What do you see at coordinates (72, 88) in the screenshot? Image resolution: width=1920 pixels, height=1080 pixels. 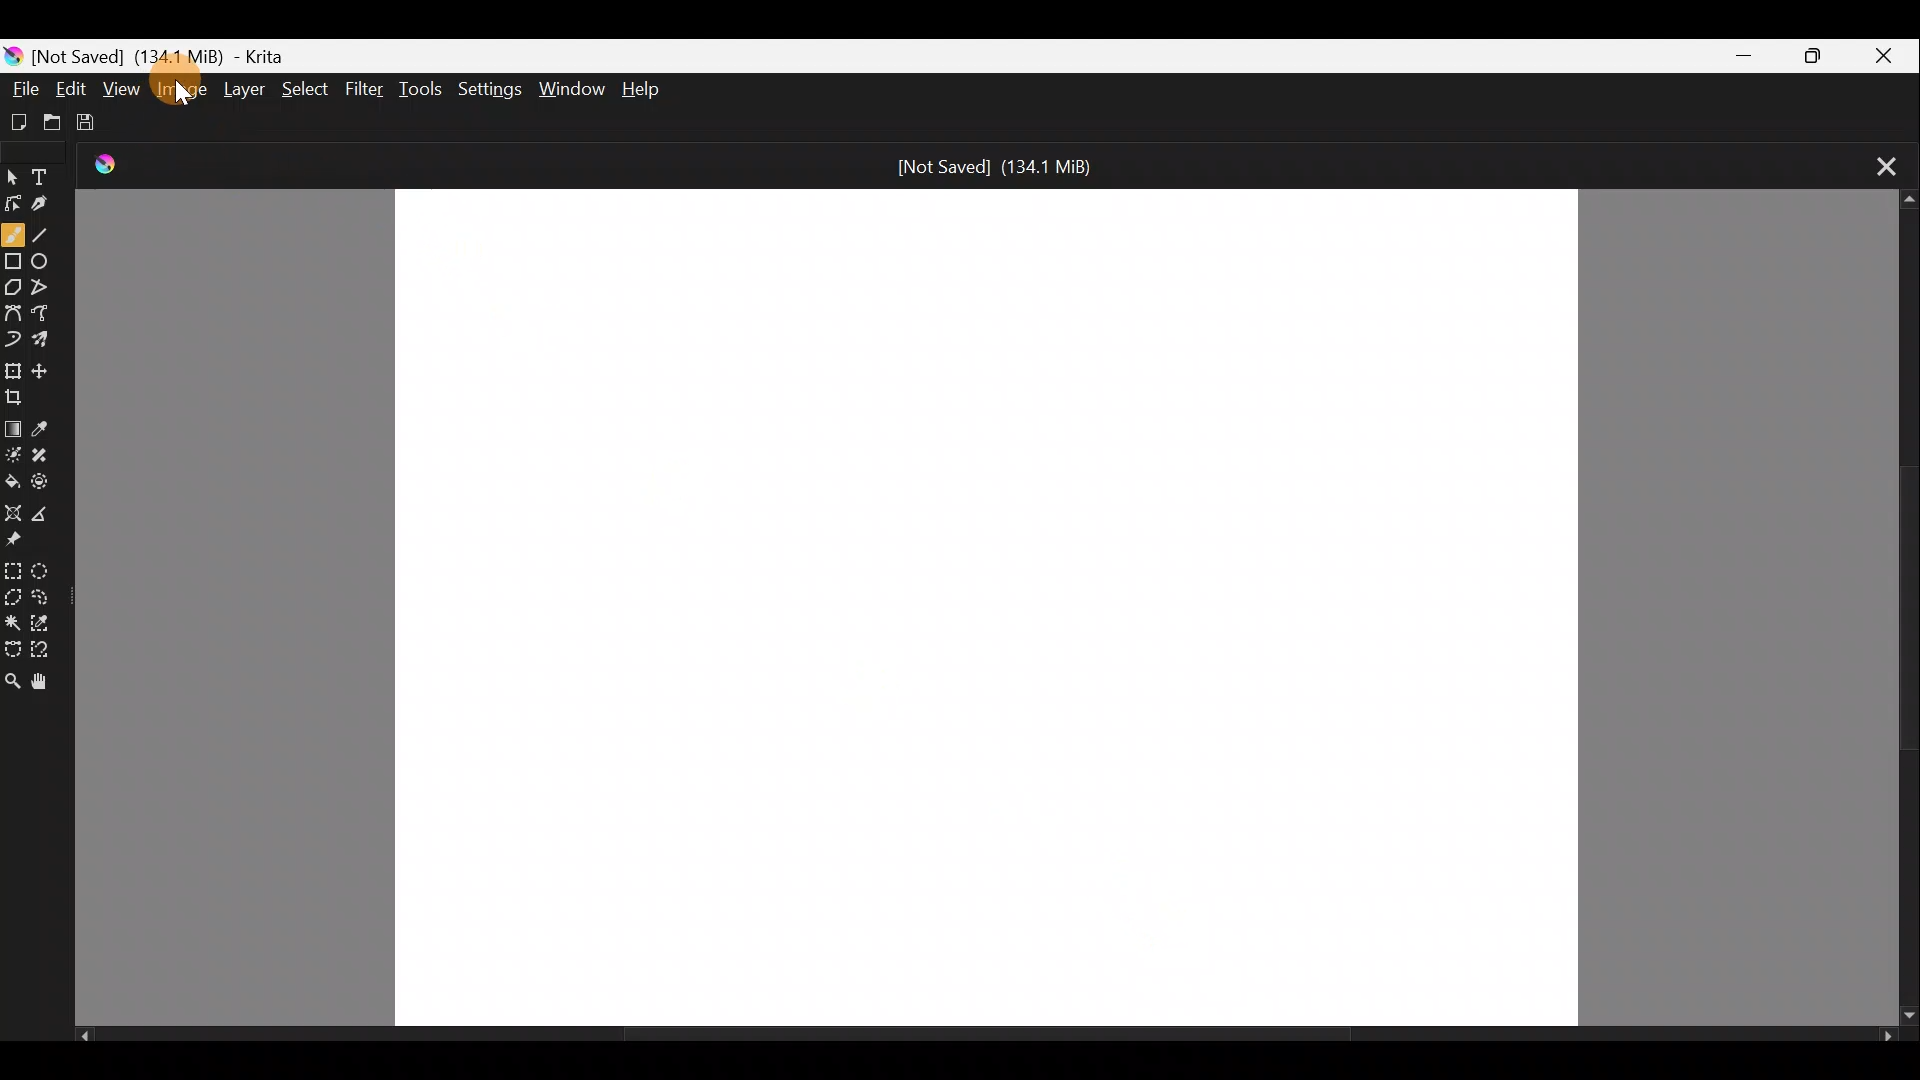 I see `Edit` at bounding box center [72, 88].